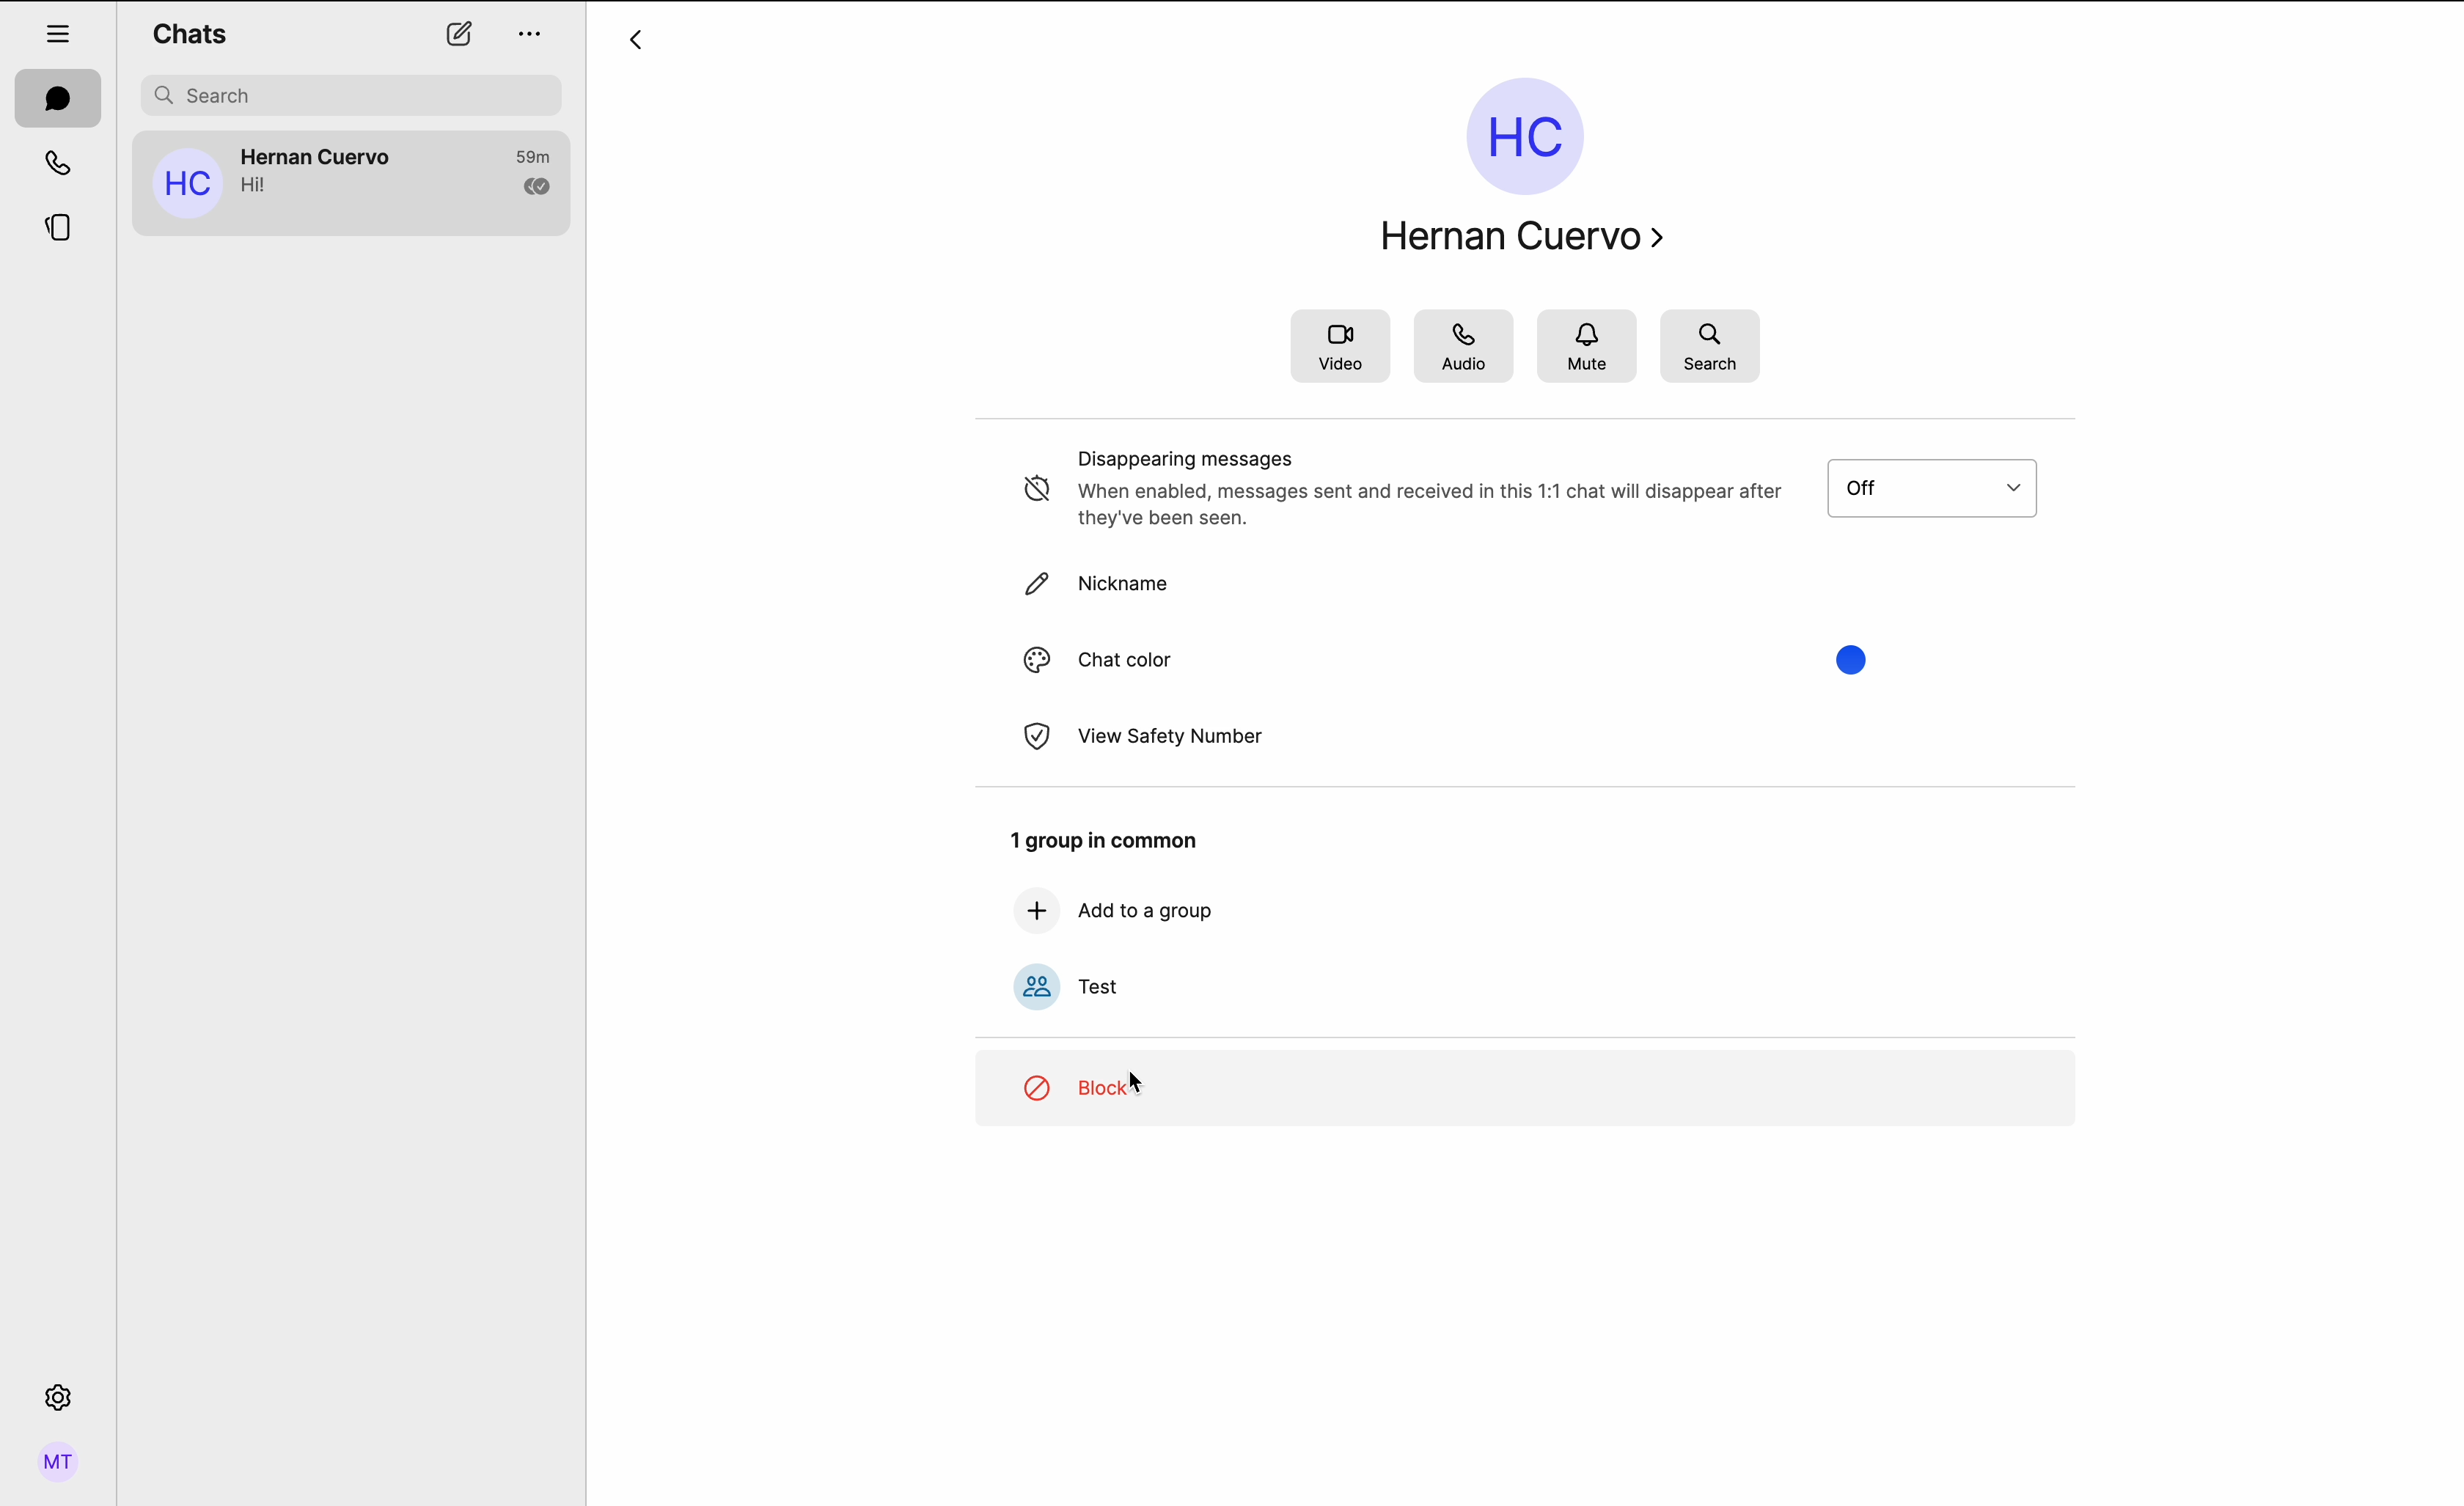  I want to click on profile, so click(61, 1465).